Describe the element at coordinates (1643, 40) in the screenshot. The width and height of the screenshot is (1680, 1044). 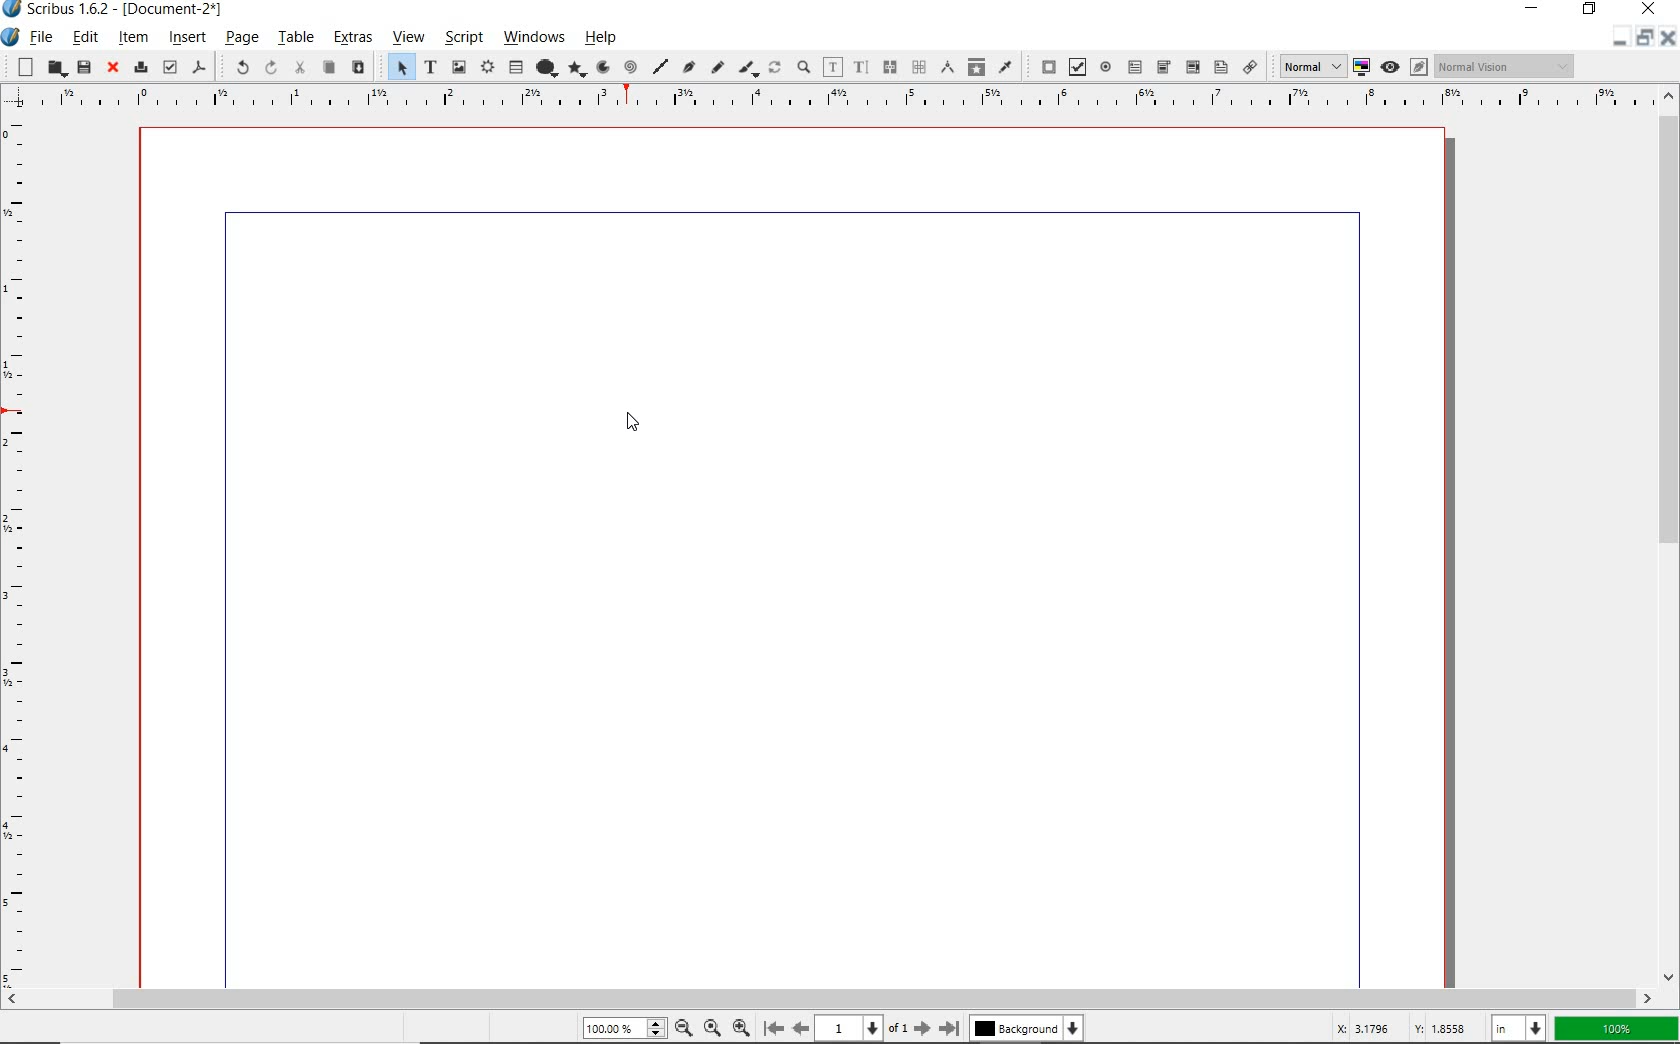
I see `Restore` at that location.